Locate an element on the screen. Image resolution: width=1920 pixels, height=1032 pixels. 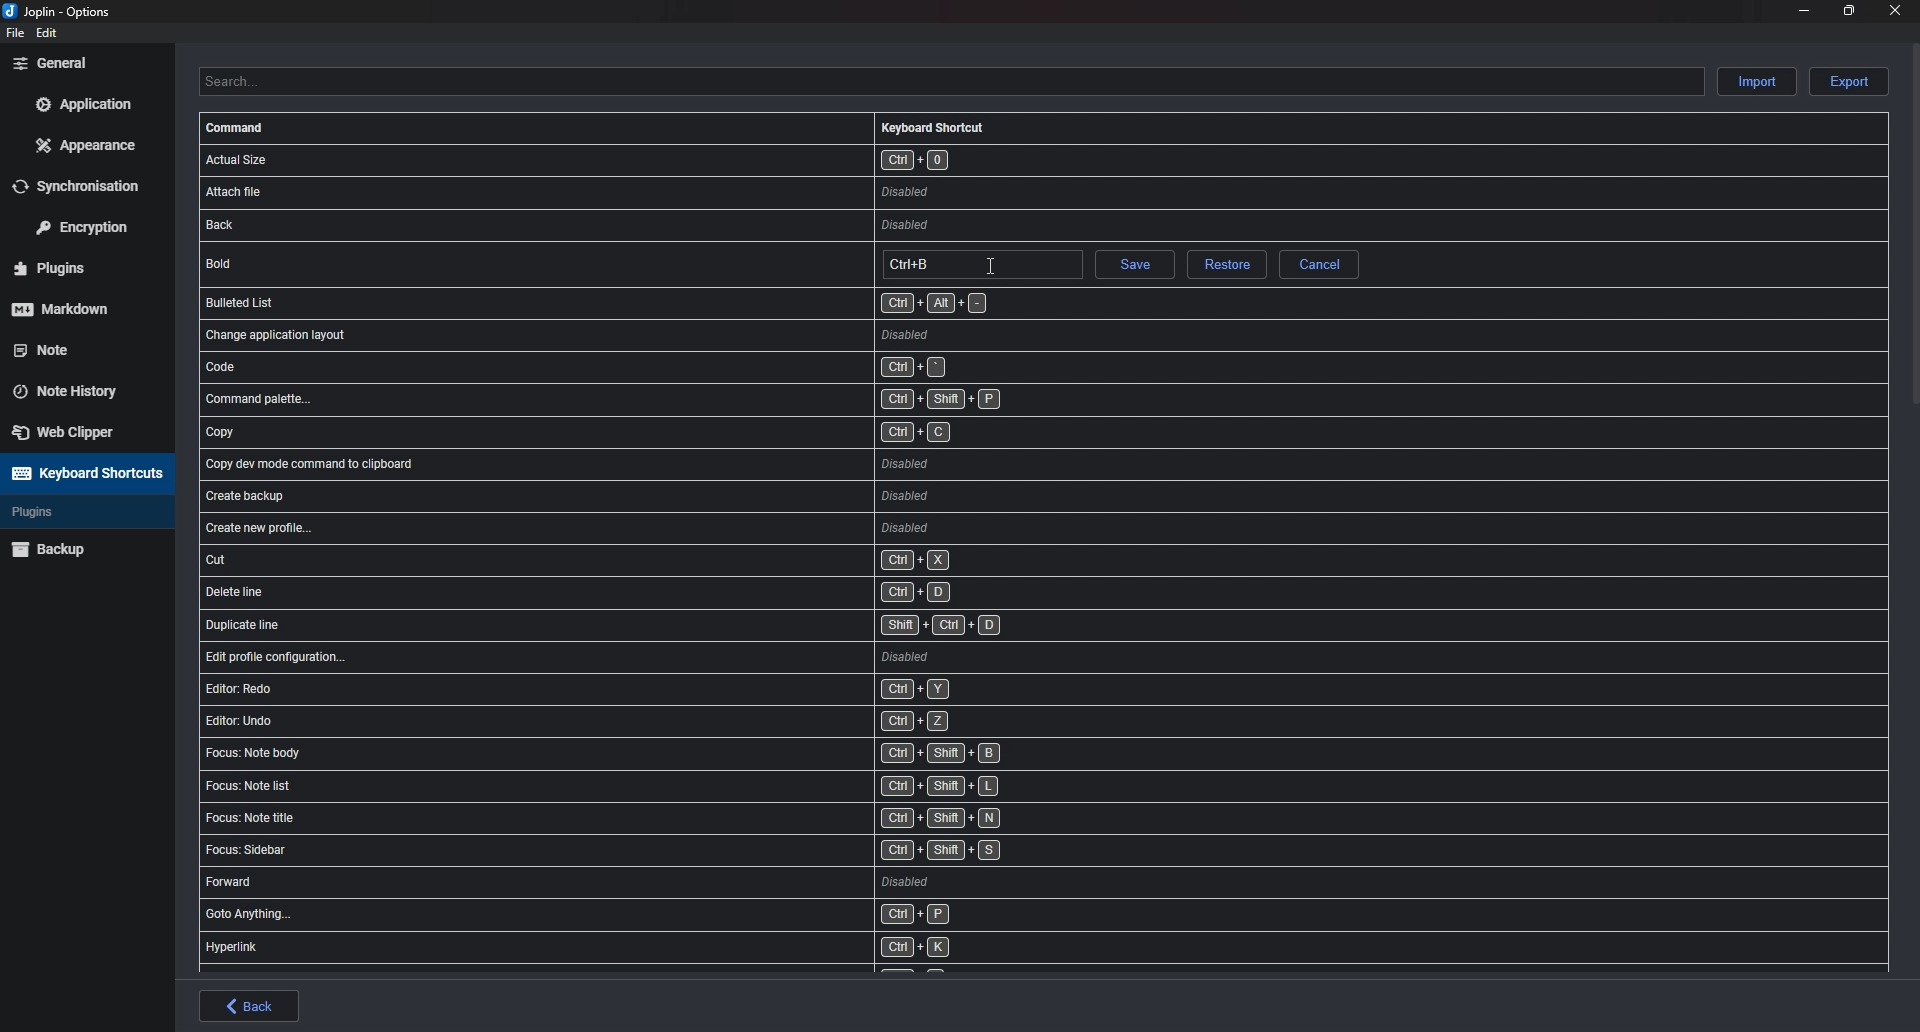
Keyboard shortcuts is located at coordinates (84, 473).